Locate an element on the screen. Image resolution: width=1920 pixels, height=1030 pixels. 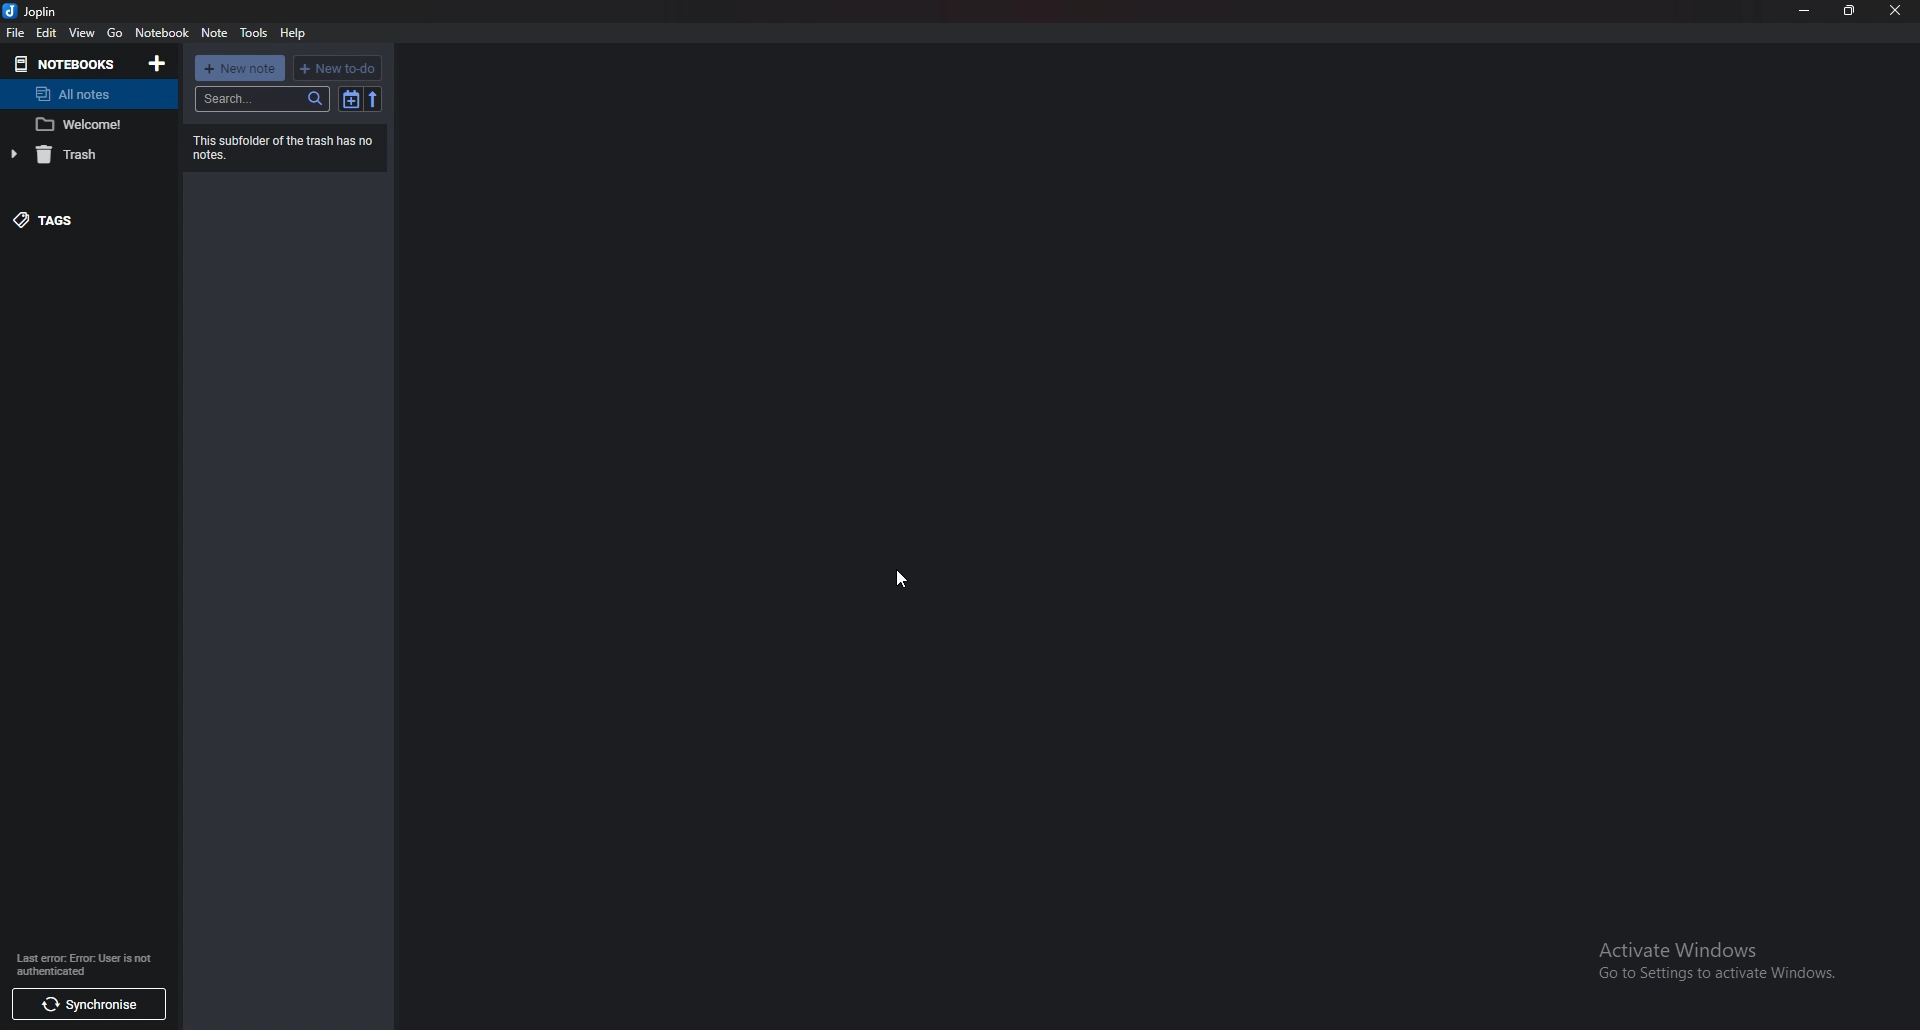
Add notebooks is located at coordinates (156, 63).